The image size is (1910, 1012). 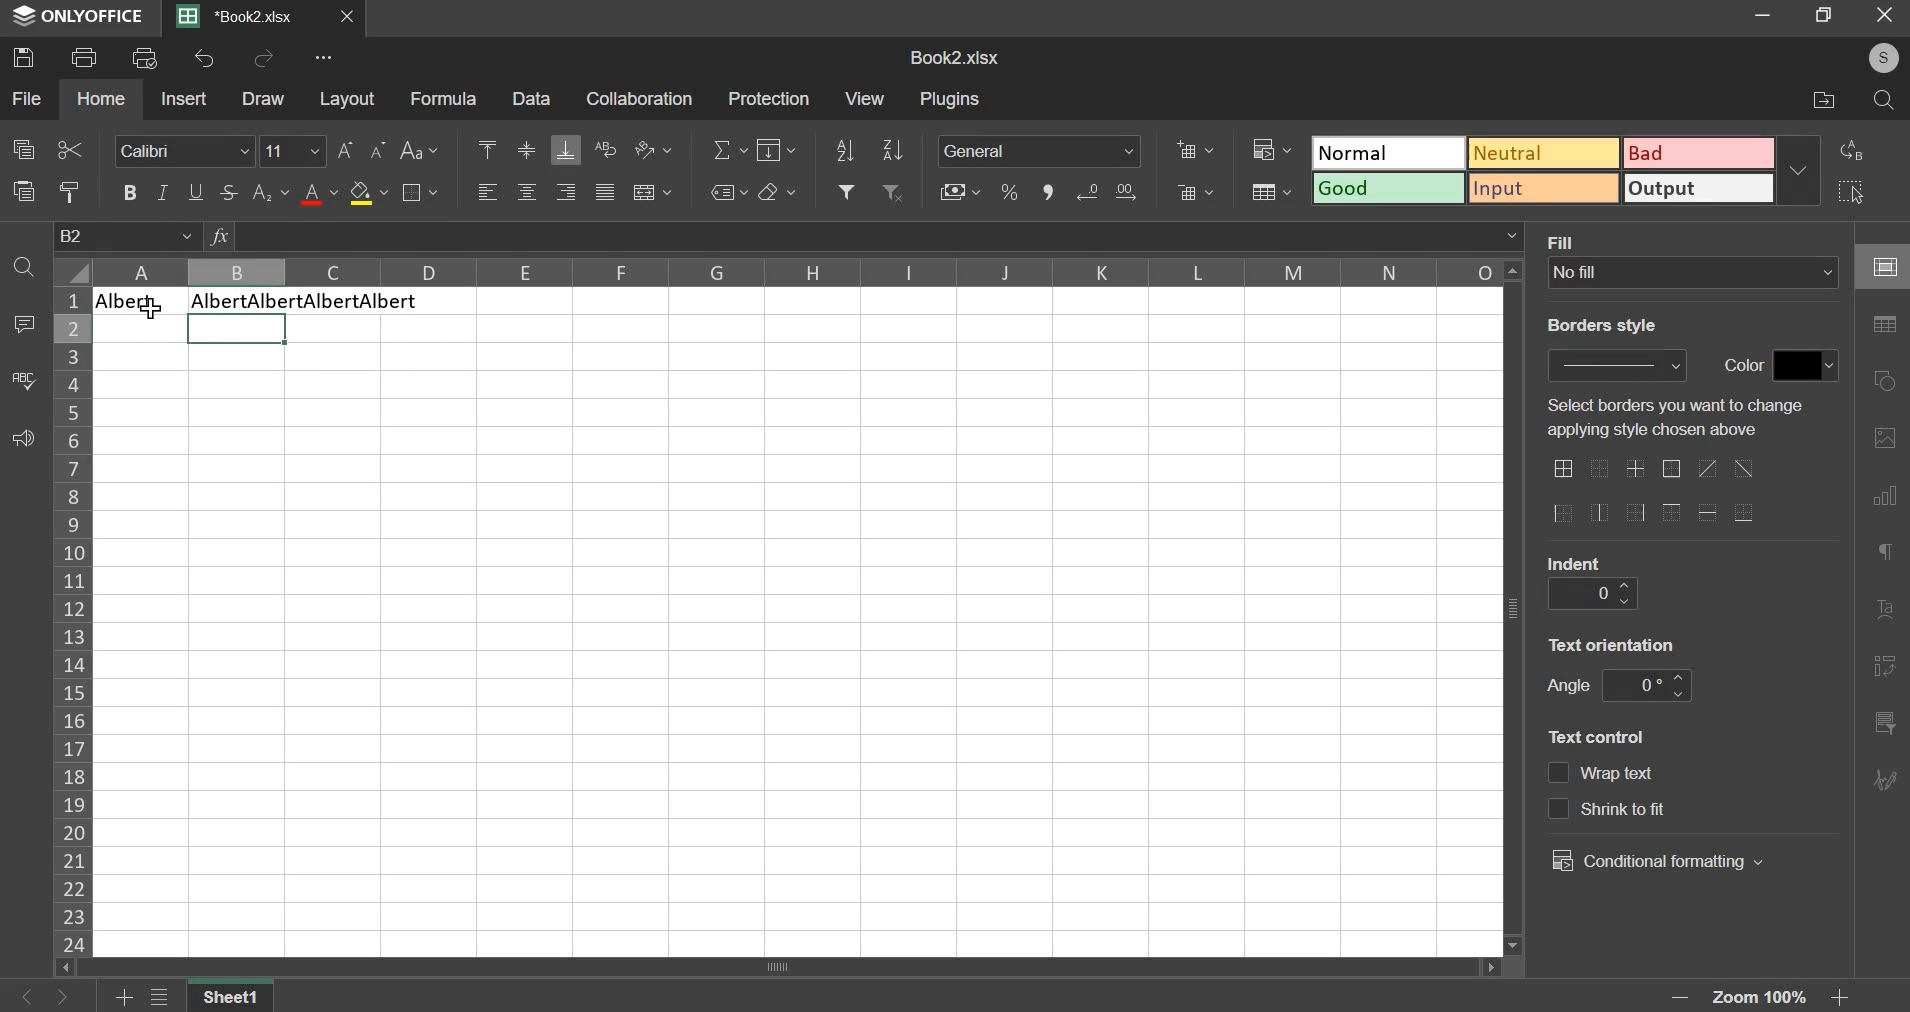 I want to click on image settings, so click(x=1889, y=435).